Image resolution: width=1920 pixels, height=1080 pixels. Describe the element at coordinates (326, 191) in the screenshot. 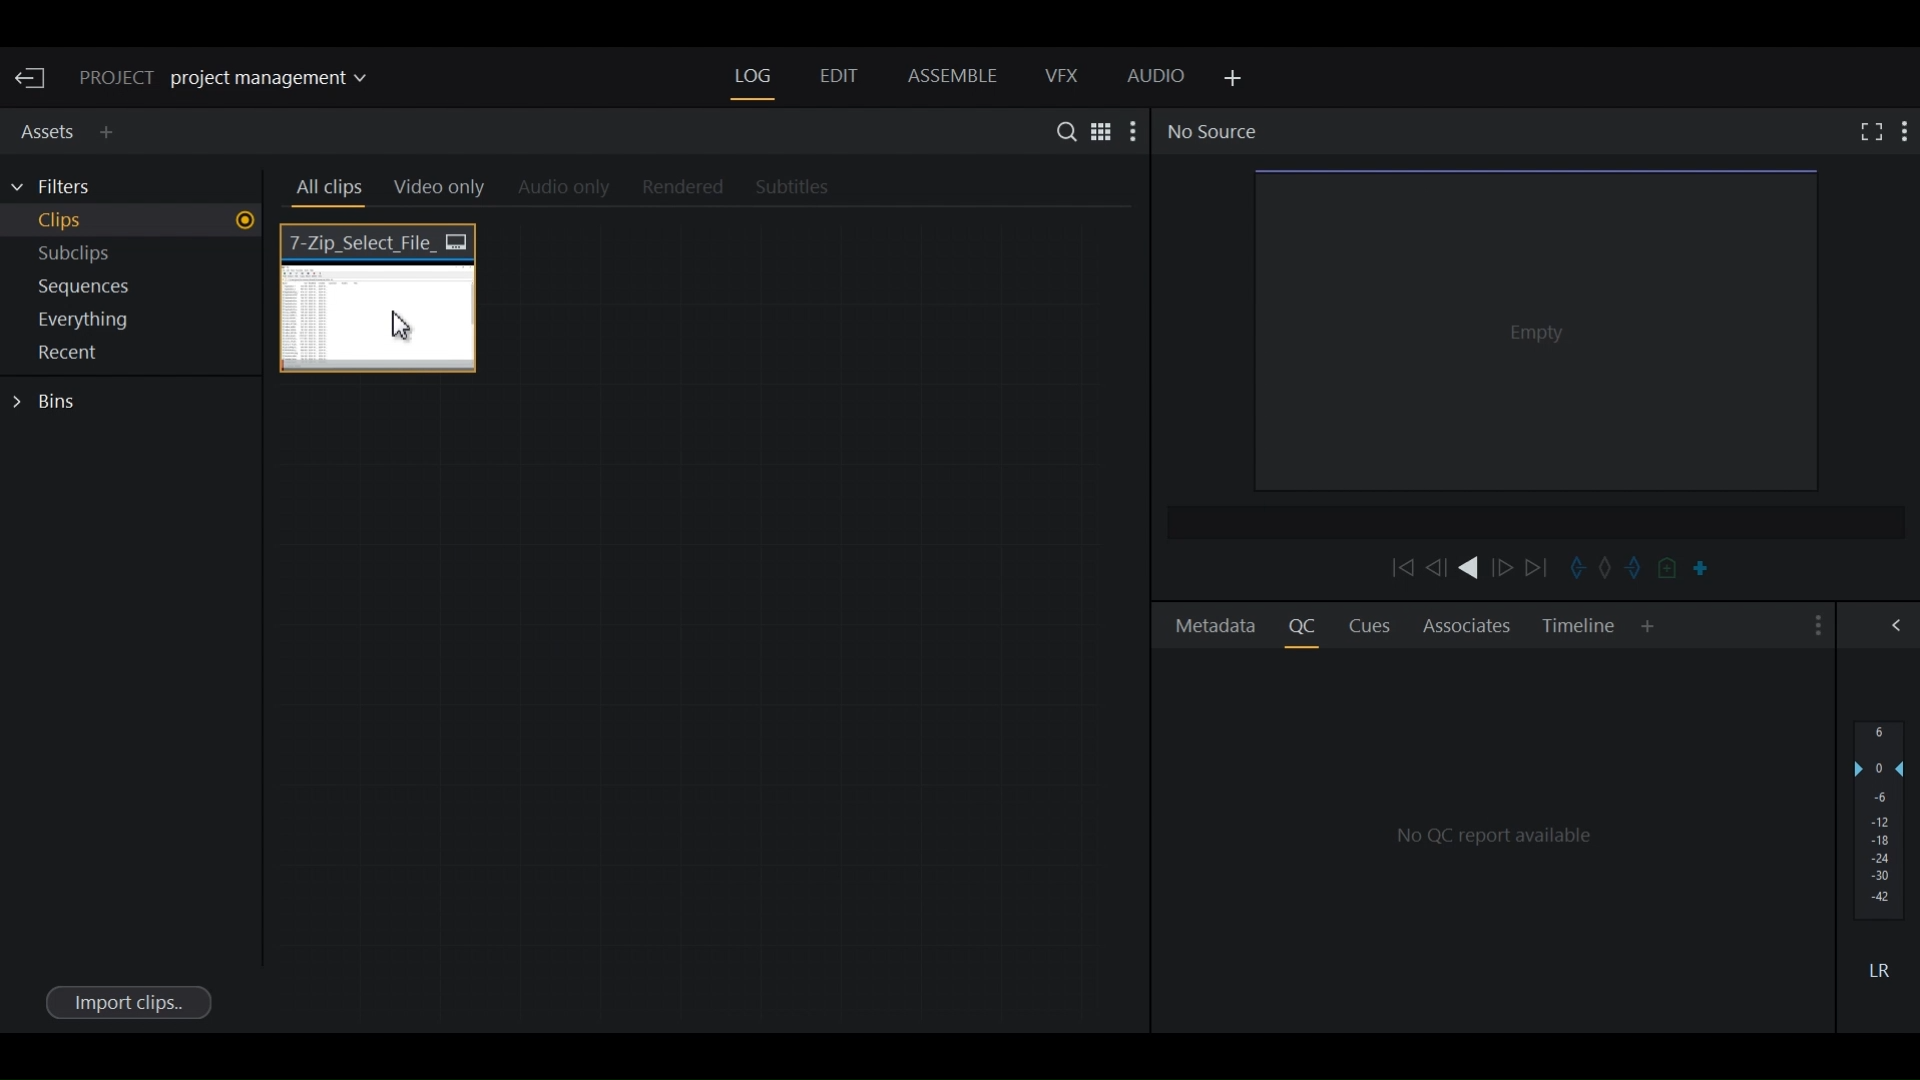

I see `All clips` at that location.